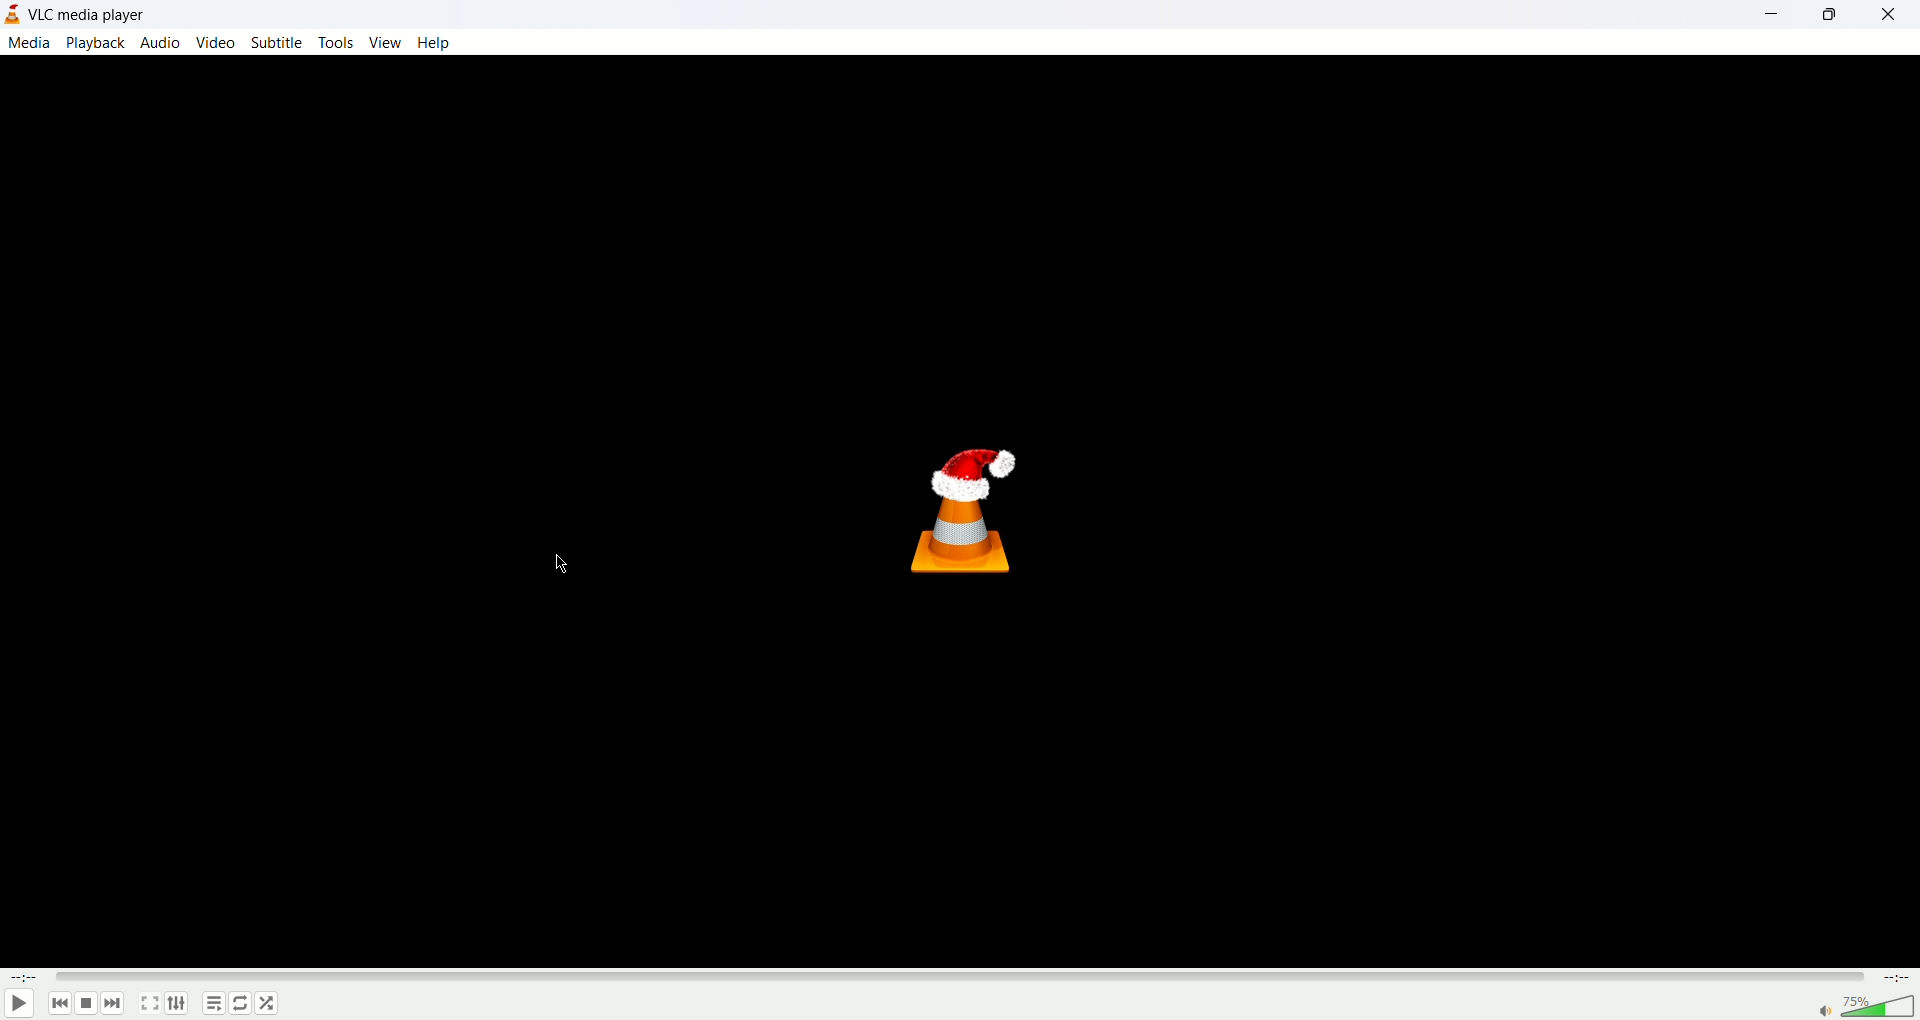  What do you see at coordinates (1820, 1011) in the screenshot?
I see `mute/unmute` at bounding box center [1820, 1011].